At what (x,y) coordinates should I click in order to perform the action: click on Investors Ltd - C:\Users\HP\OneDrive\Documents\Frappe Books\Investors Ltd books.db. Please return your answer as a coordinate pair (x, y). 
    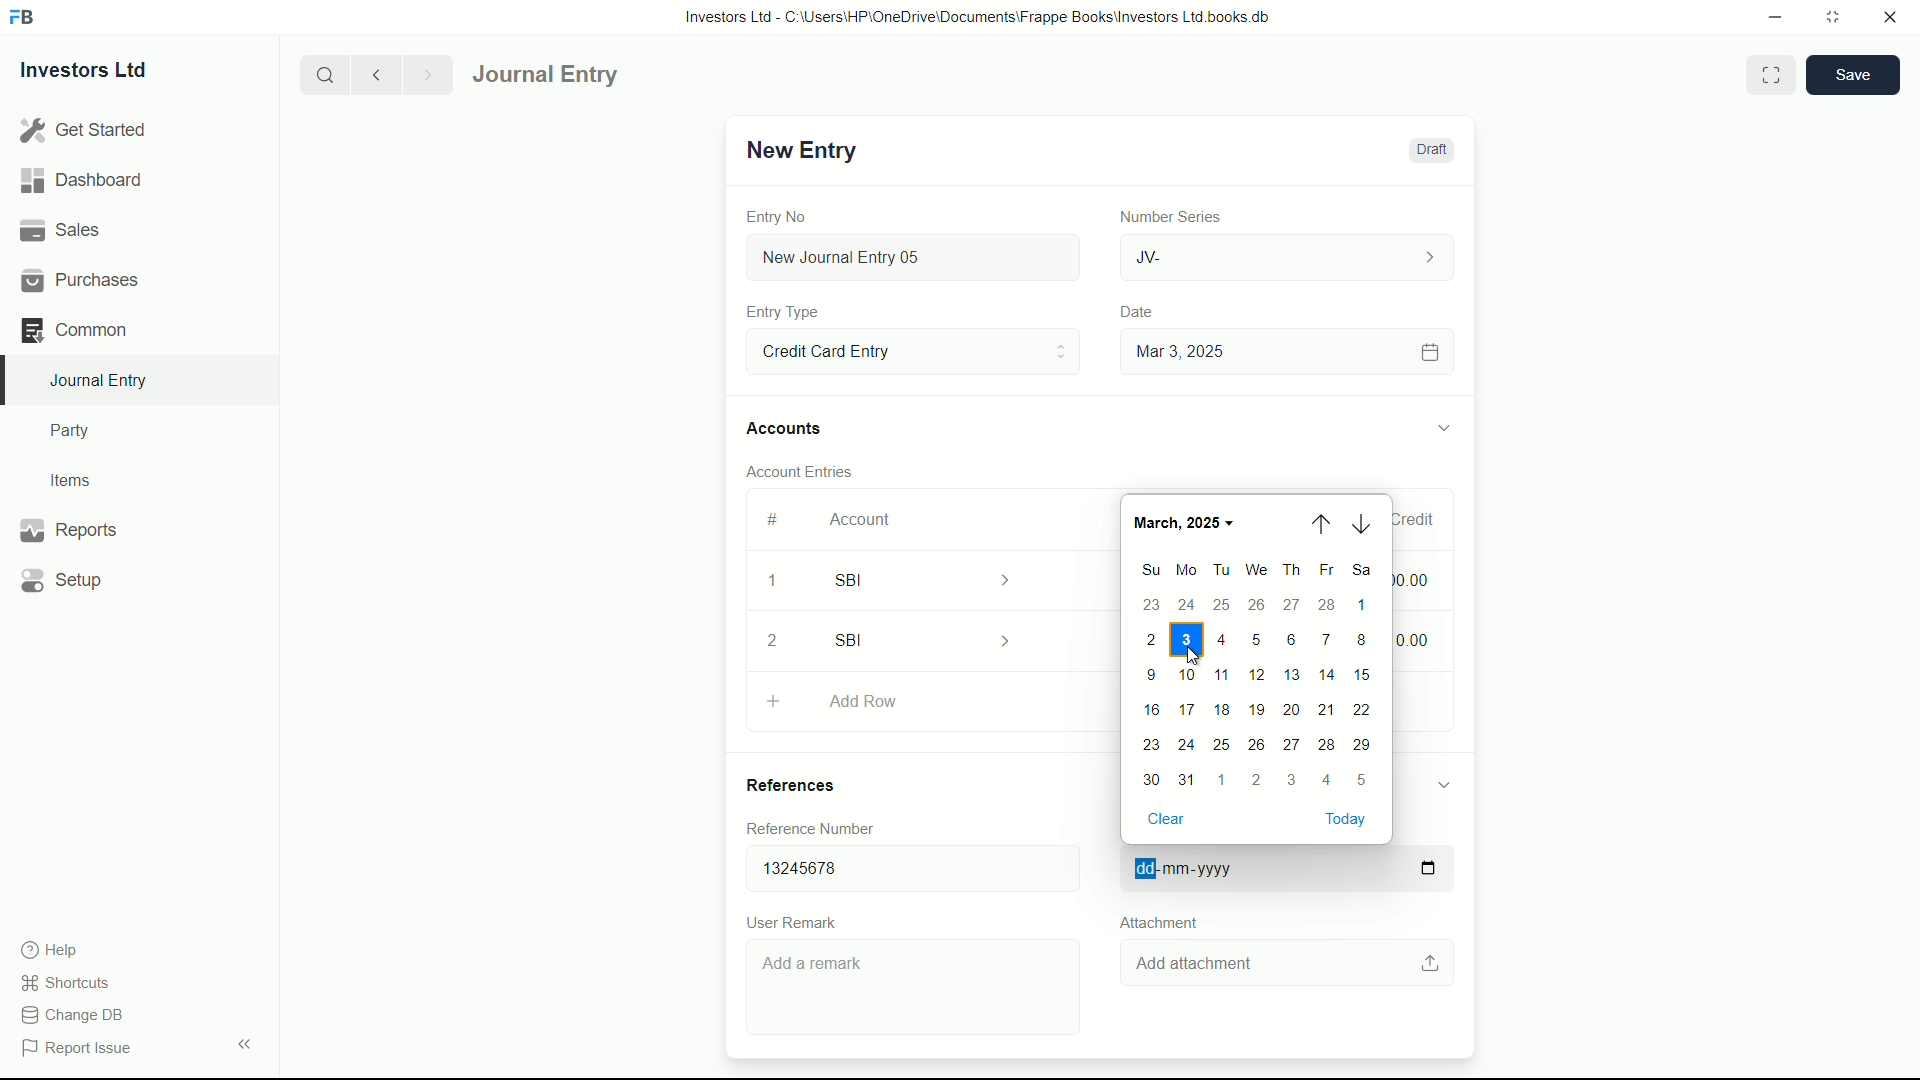
    Looking at the image, I should click on (980, 16).